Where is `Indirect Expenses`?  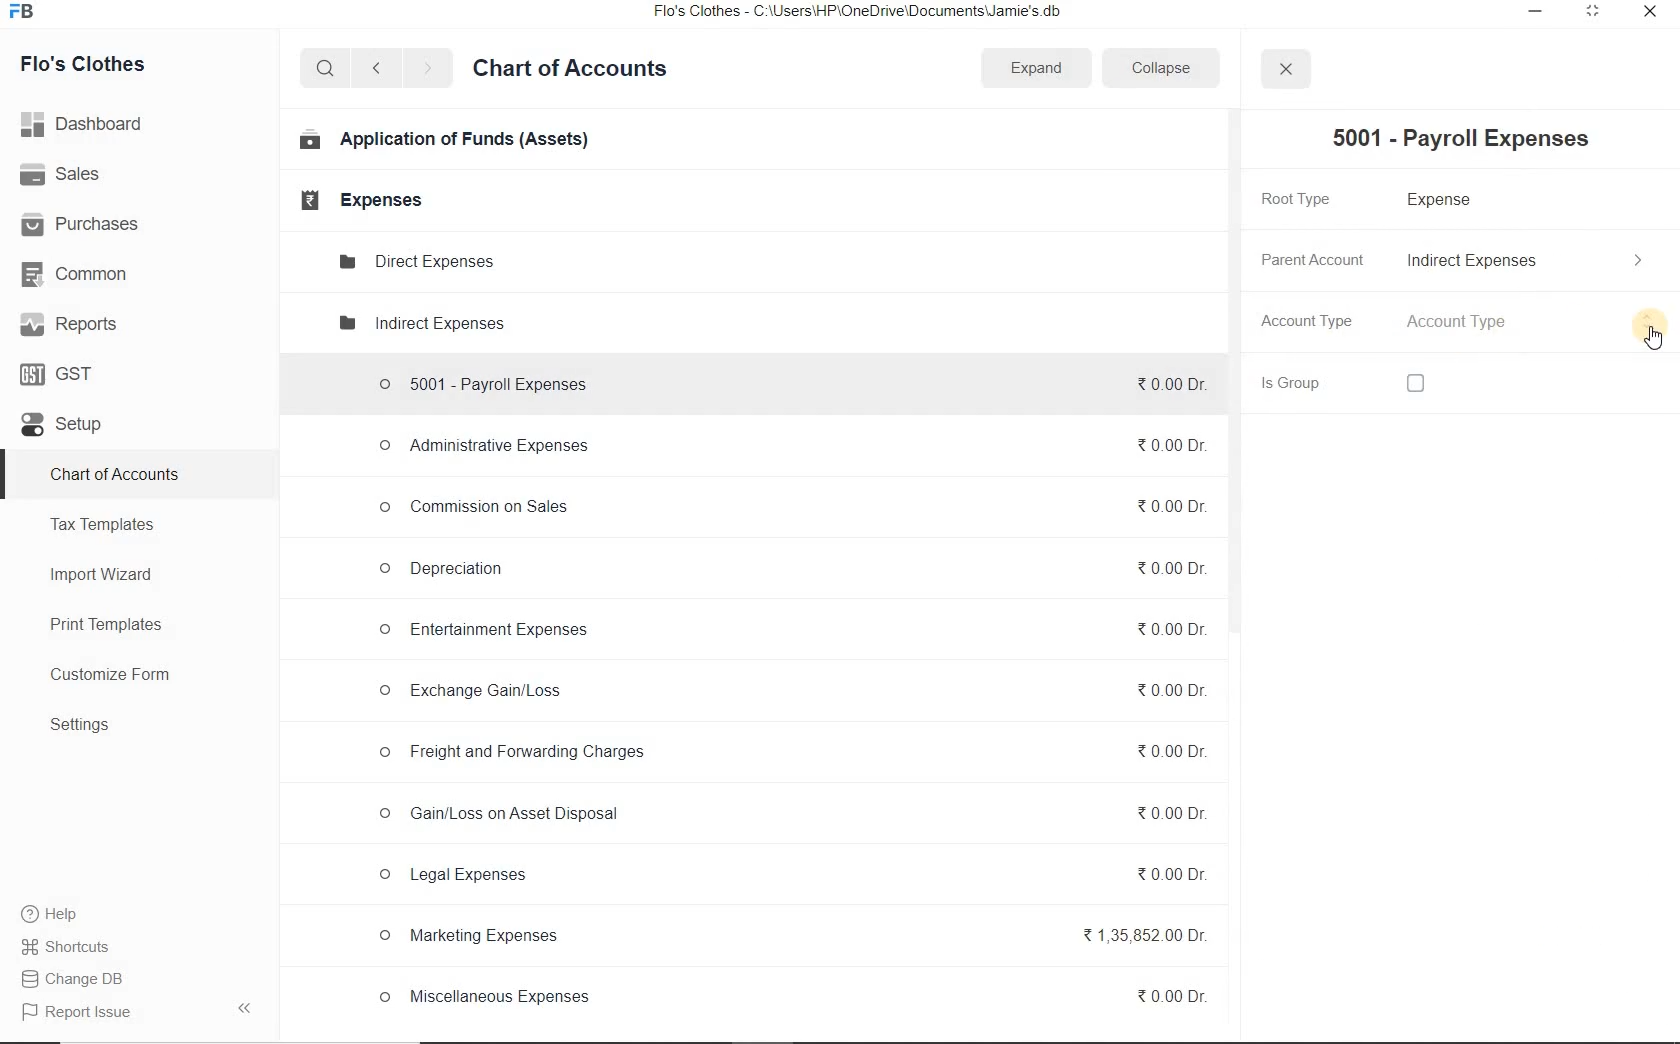
Indirect Expenses is located at coordinates (1529, 261).